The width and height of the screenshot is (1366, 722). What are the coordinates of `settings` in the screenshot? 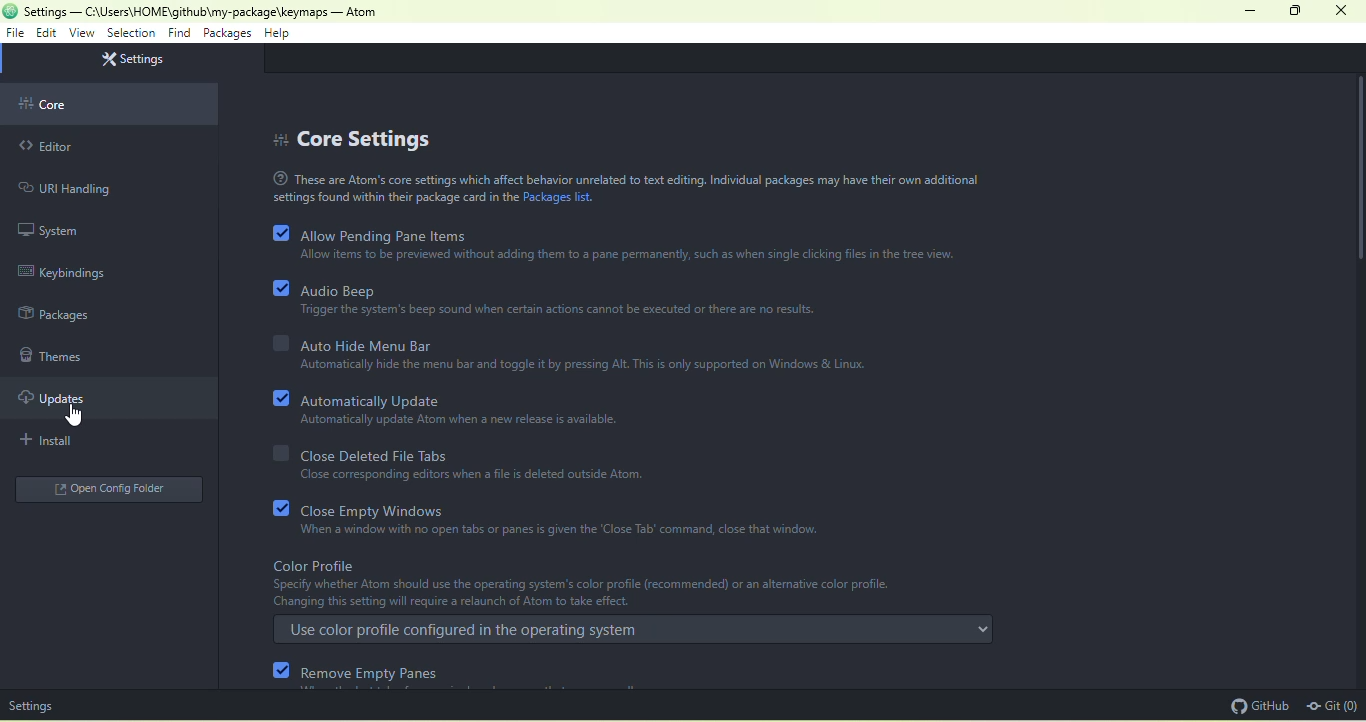 It's located at (137, 60).